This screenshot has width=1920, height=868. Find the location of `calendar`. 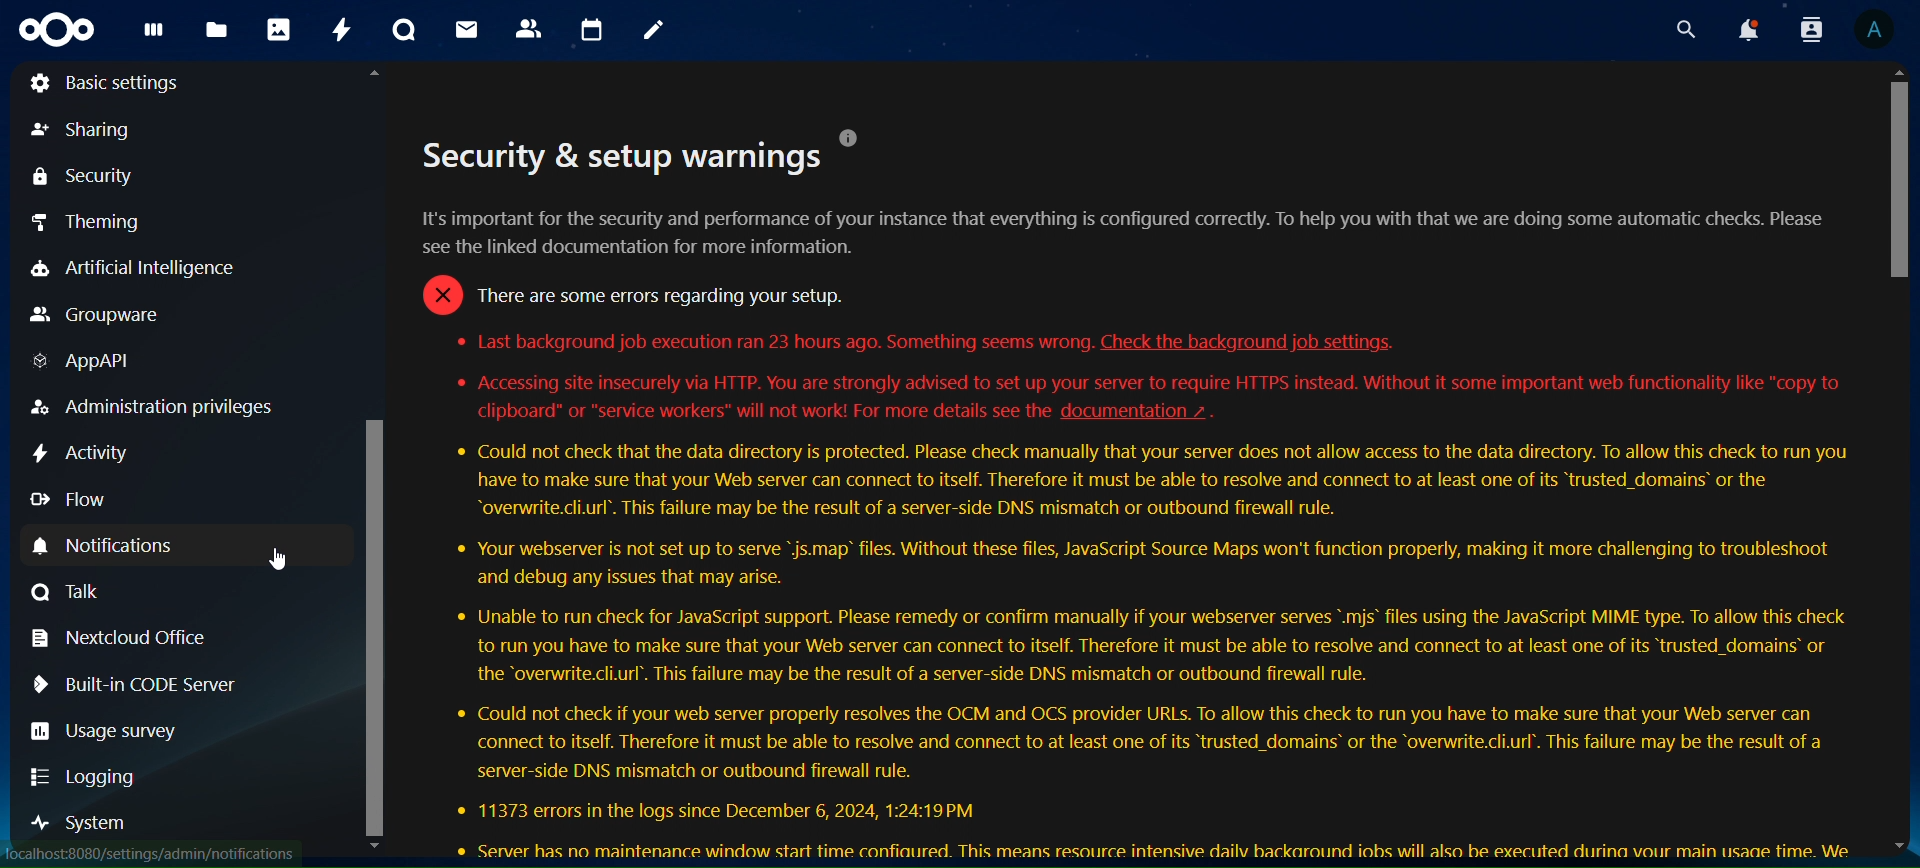

calendar is located at coordinates (589, 29).